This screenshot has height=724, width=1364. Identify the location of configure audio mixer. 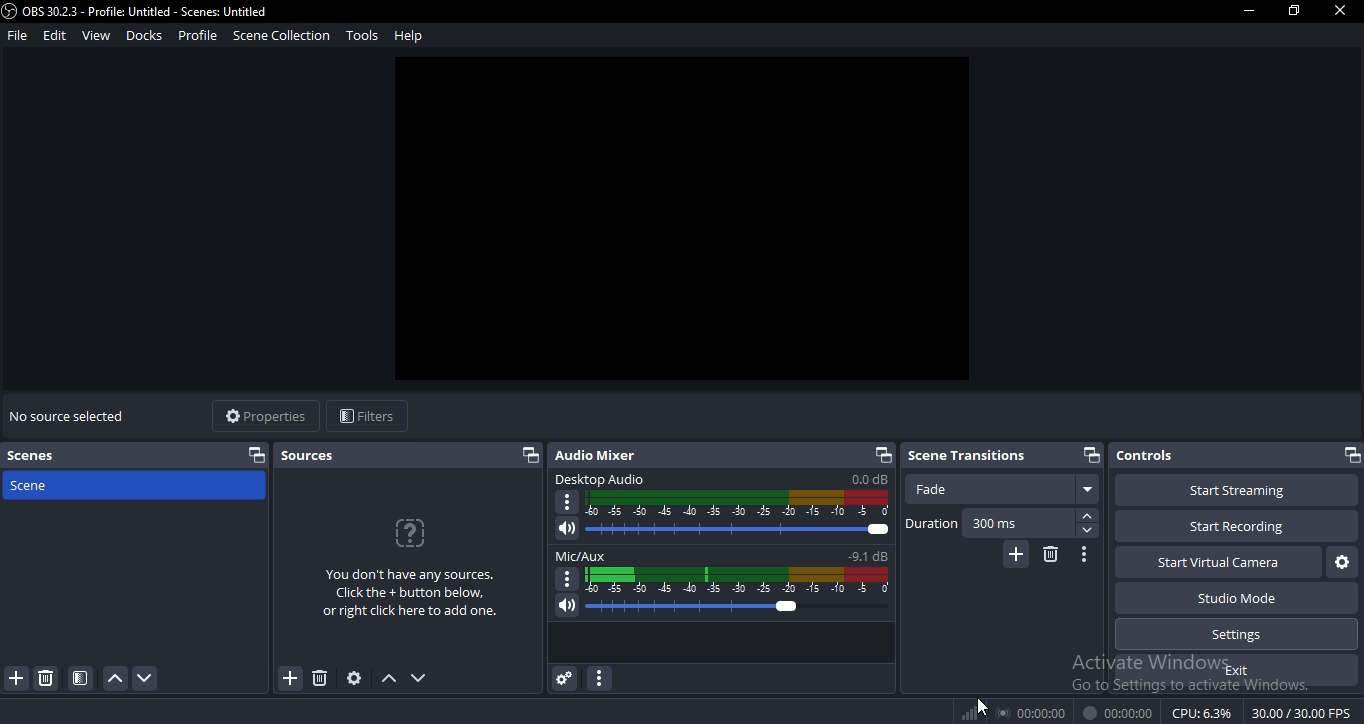
(597, 679).